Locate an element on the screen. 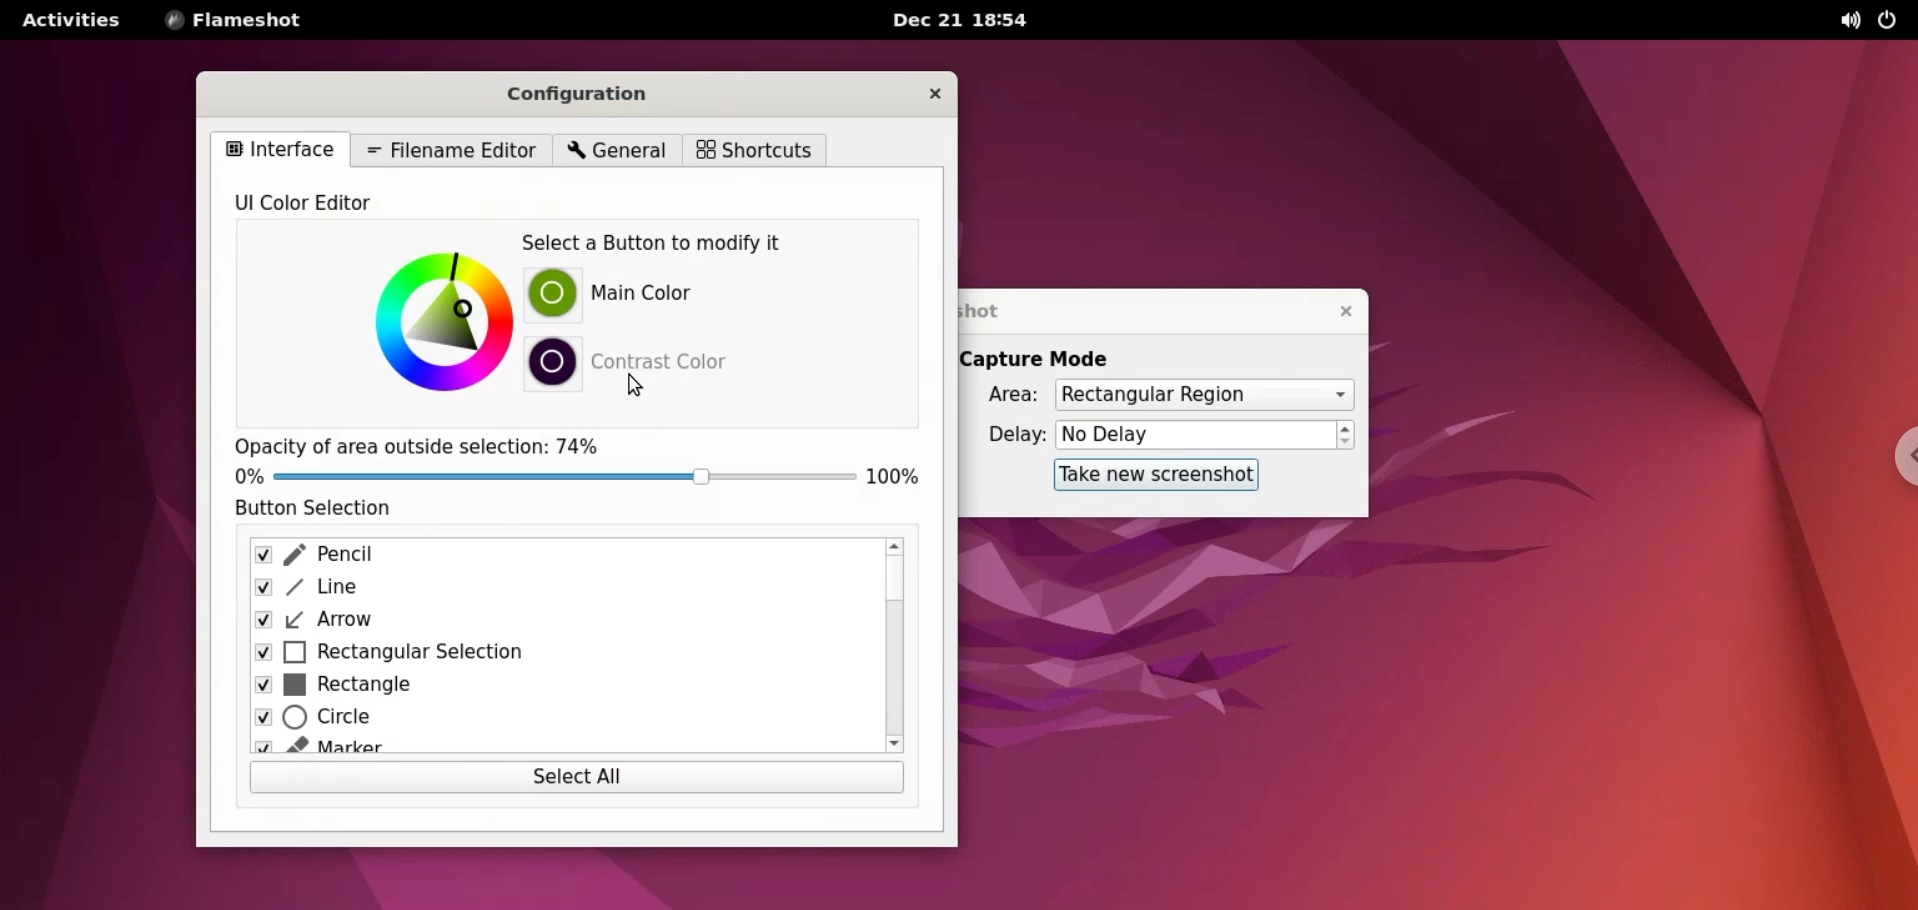 Image resolution: width=1918 pixels, height=910 pixels. chrome options is located at coordinates (1896, 455).